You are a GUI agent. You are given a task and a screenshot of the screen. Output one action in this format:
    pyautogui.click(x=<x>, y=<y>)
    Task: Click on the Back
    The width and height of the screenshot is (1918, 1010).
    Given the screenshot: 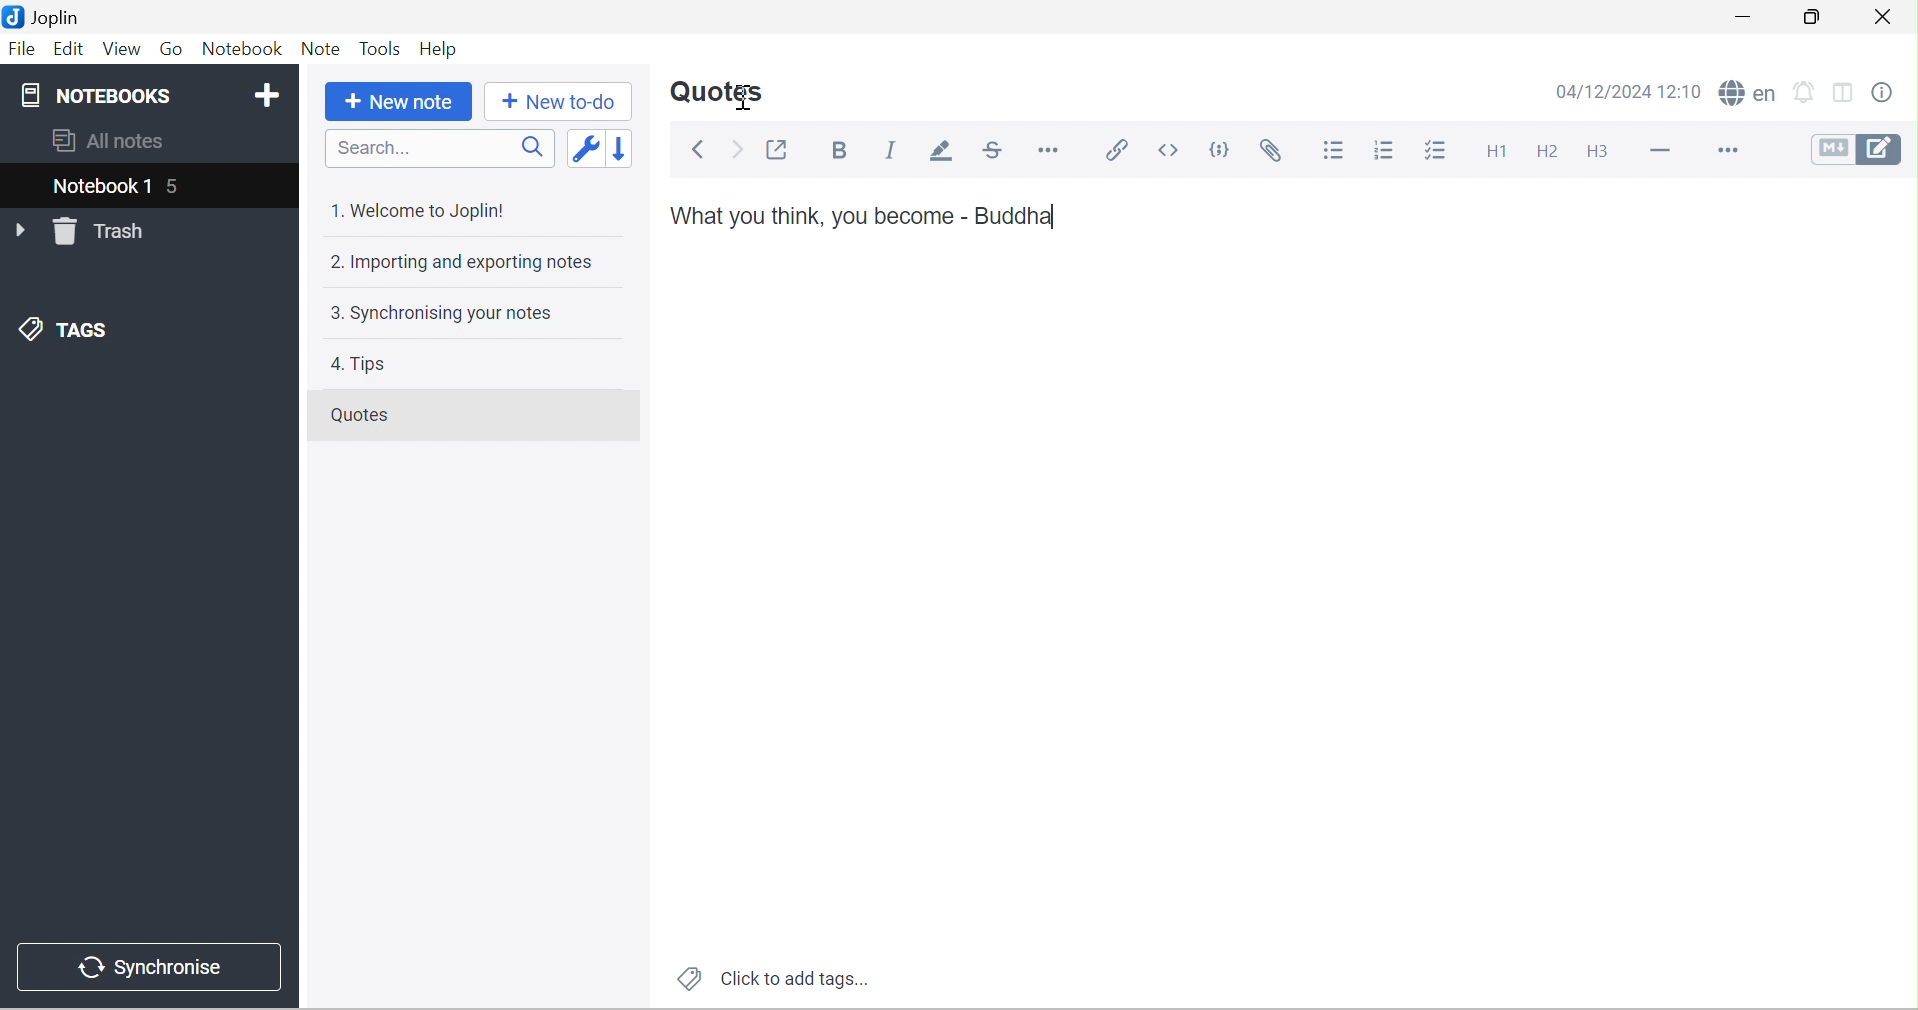 What is the action you would take?
    pyautogui.click(x=701, y=149)
    